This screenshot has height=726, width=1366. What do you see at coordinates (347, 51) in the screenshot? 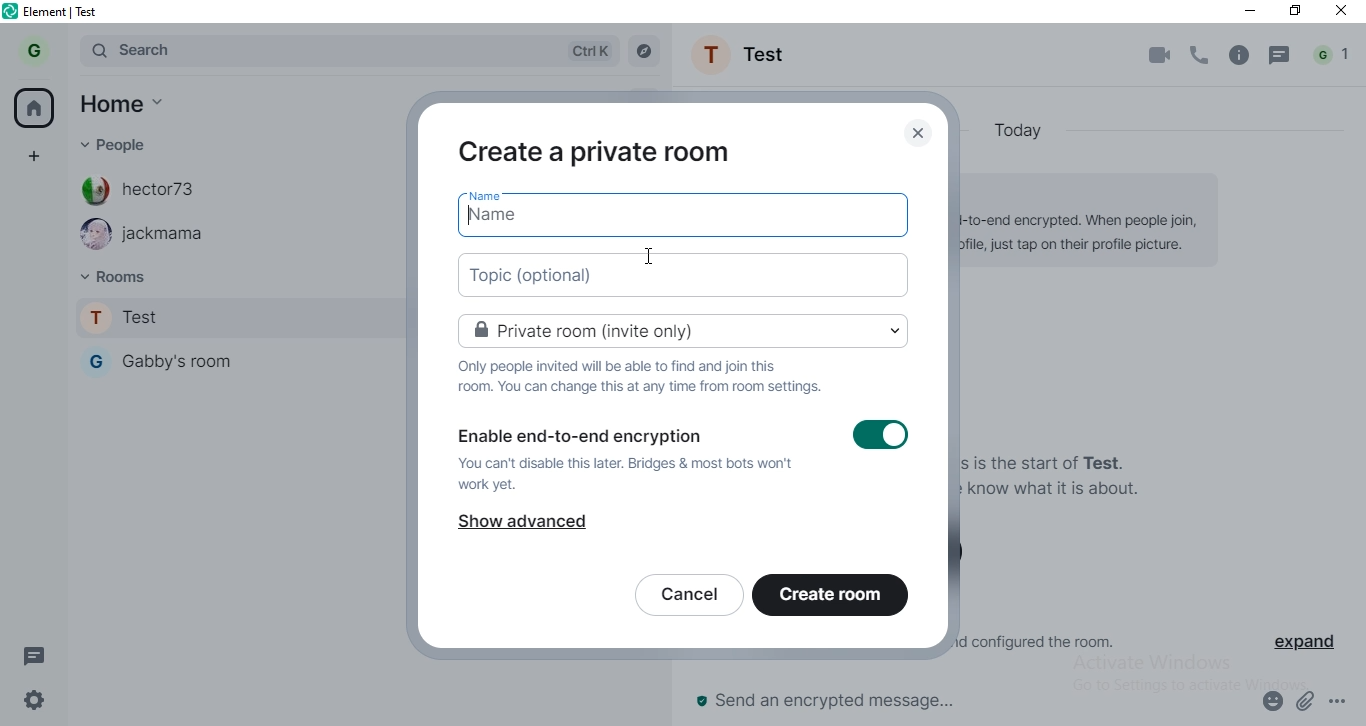
I see `search bar` at bounding box center [347, 51].